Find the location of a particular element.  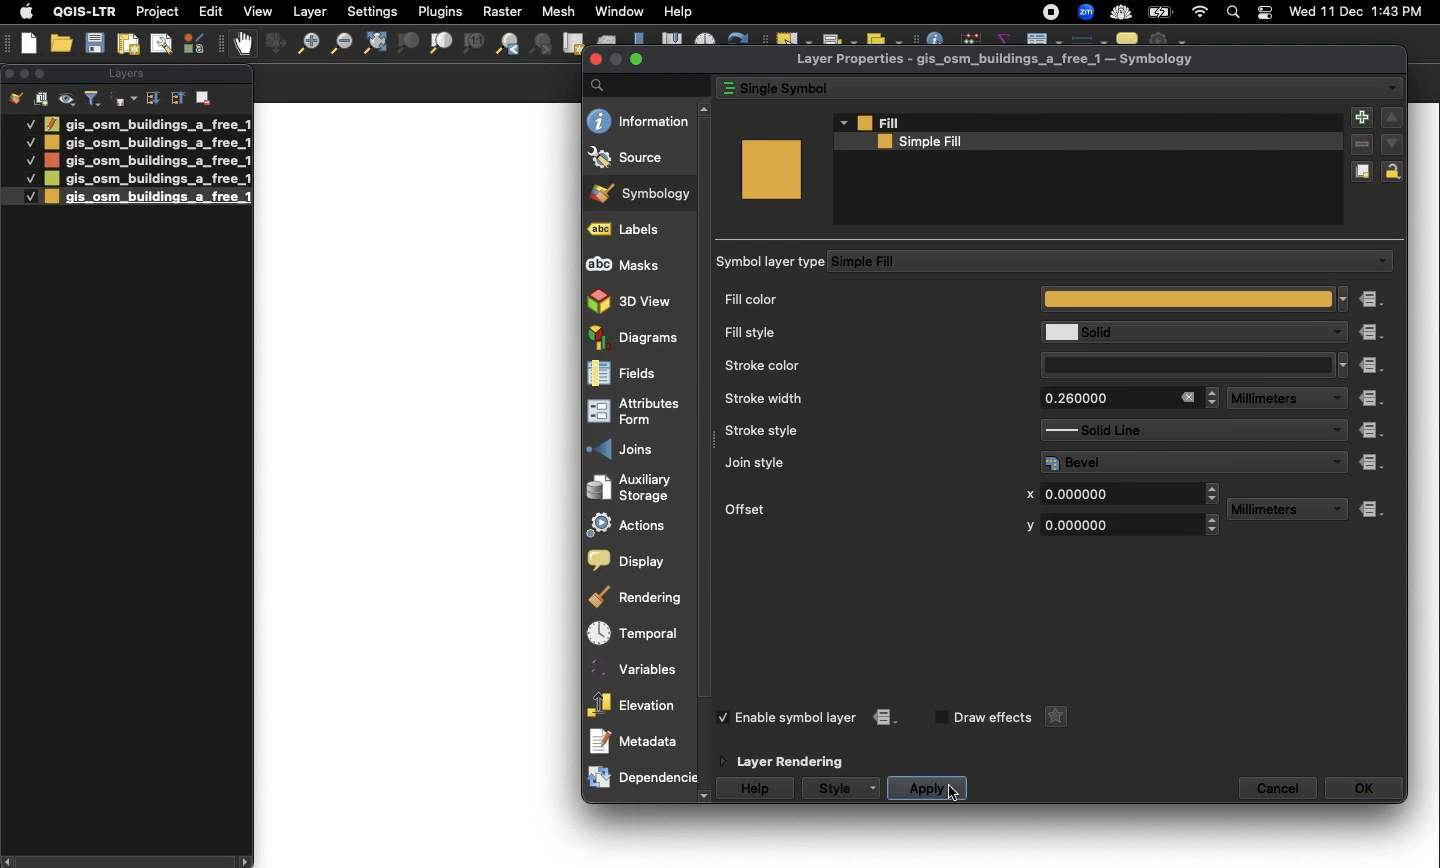

Search is located at coordinates (1231, 14).